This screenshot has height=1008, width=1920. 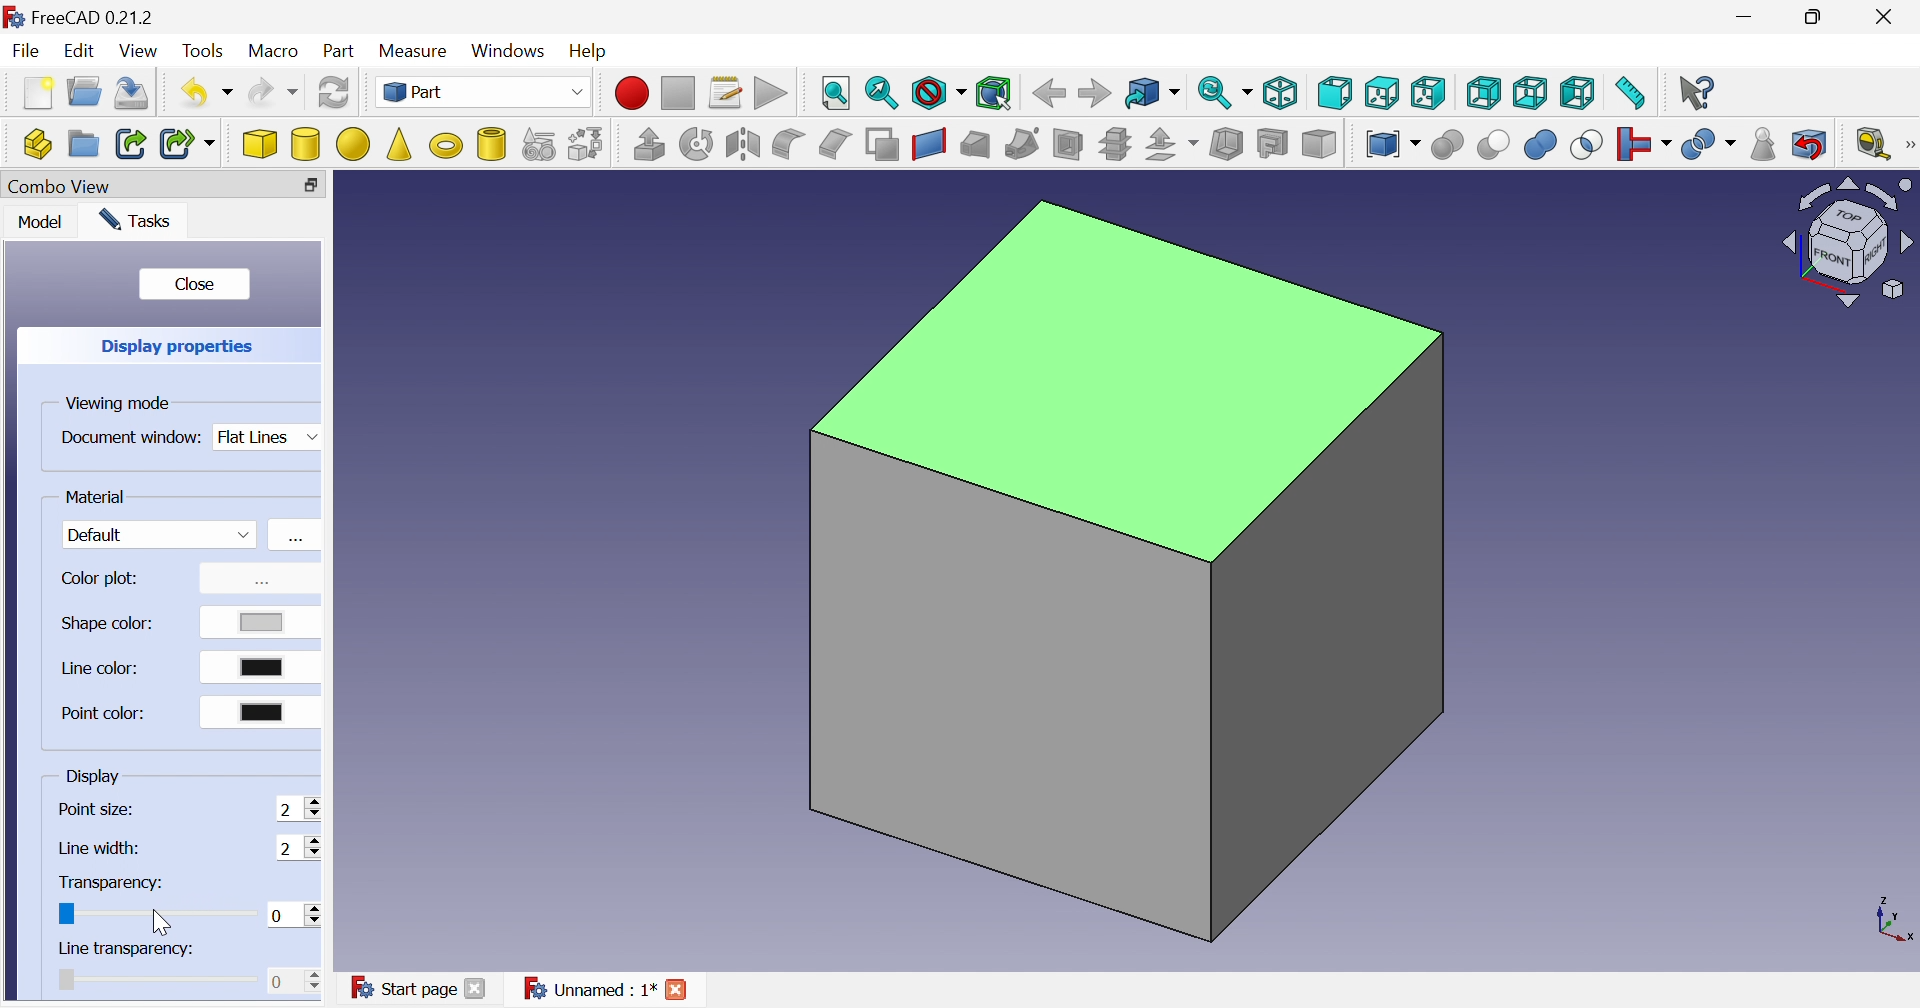 I want to click on Restore down, so click(x=277, y=186).